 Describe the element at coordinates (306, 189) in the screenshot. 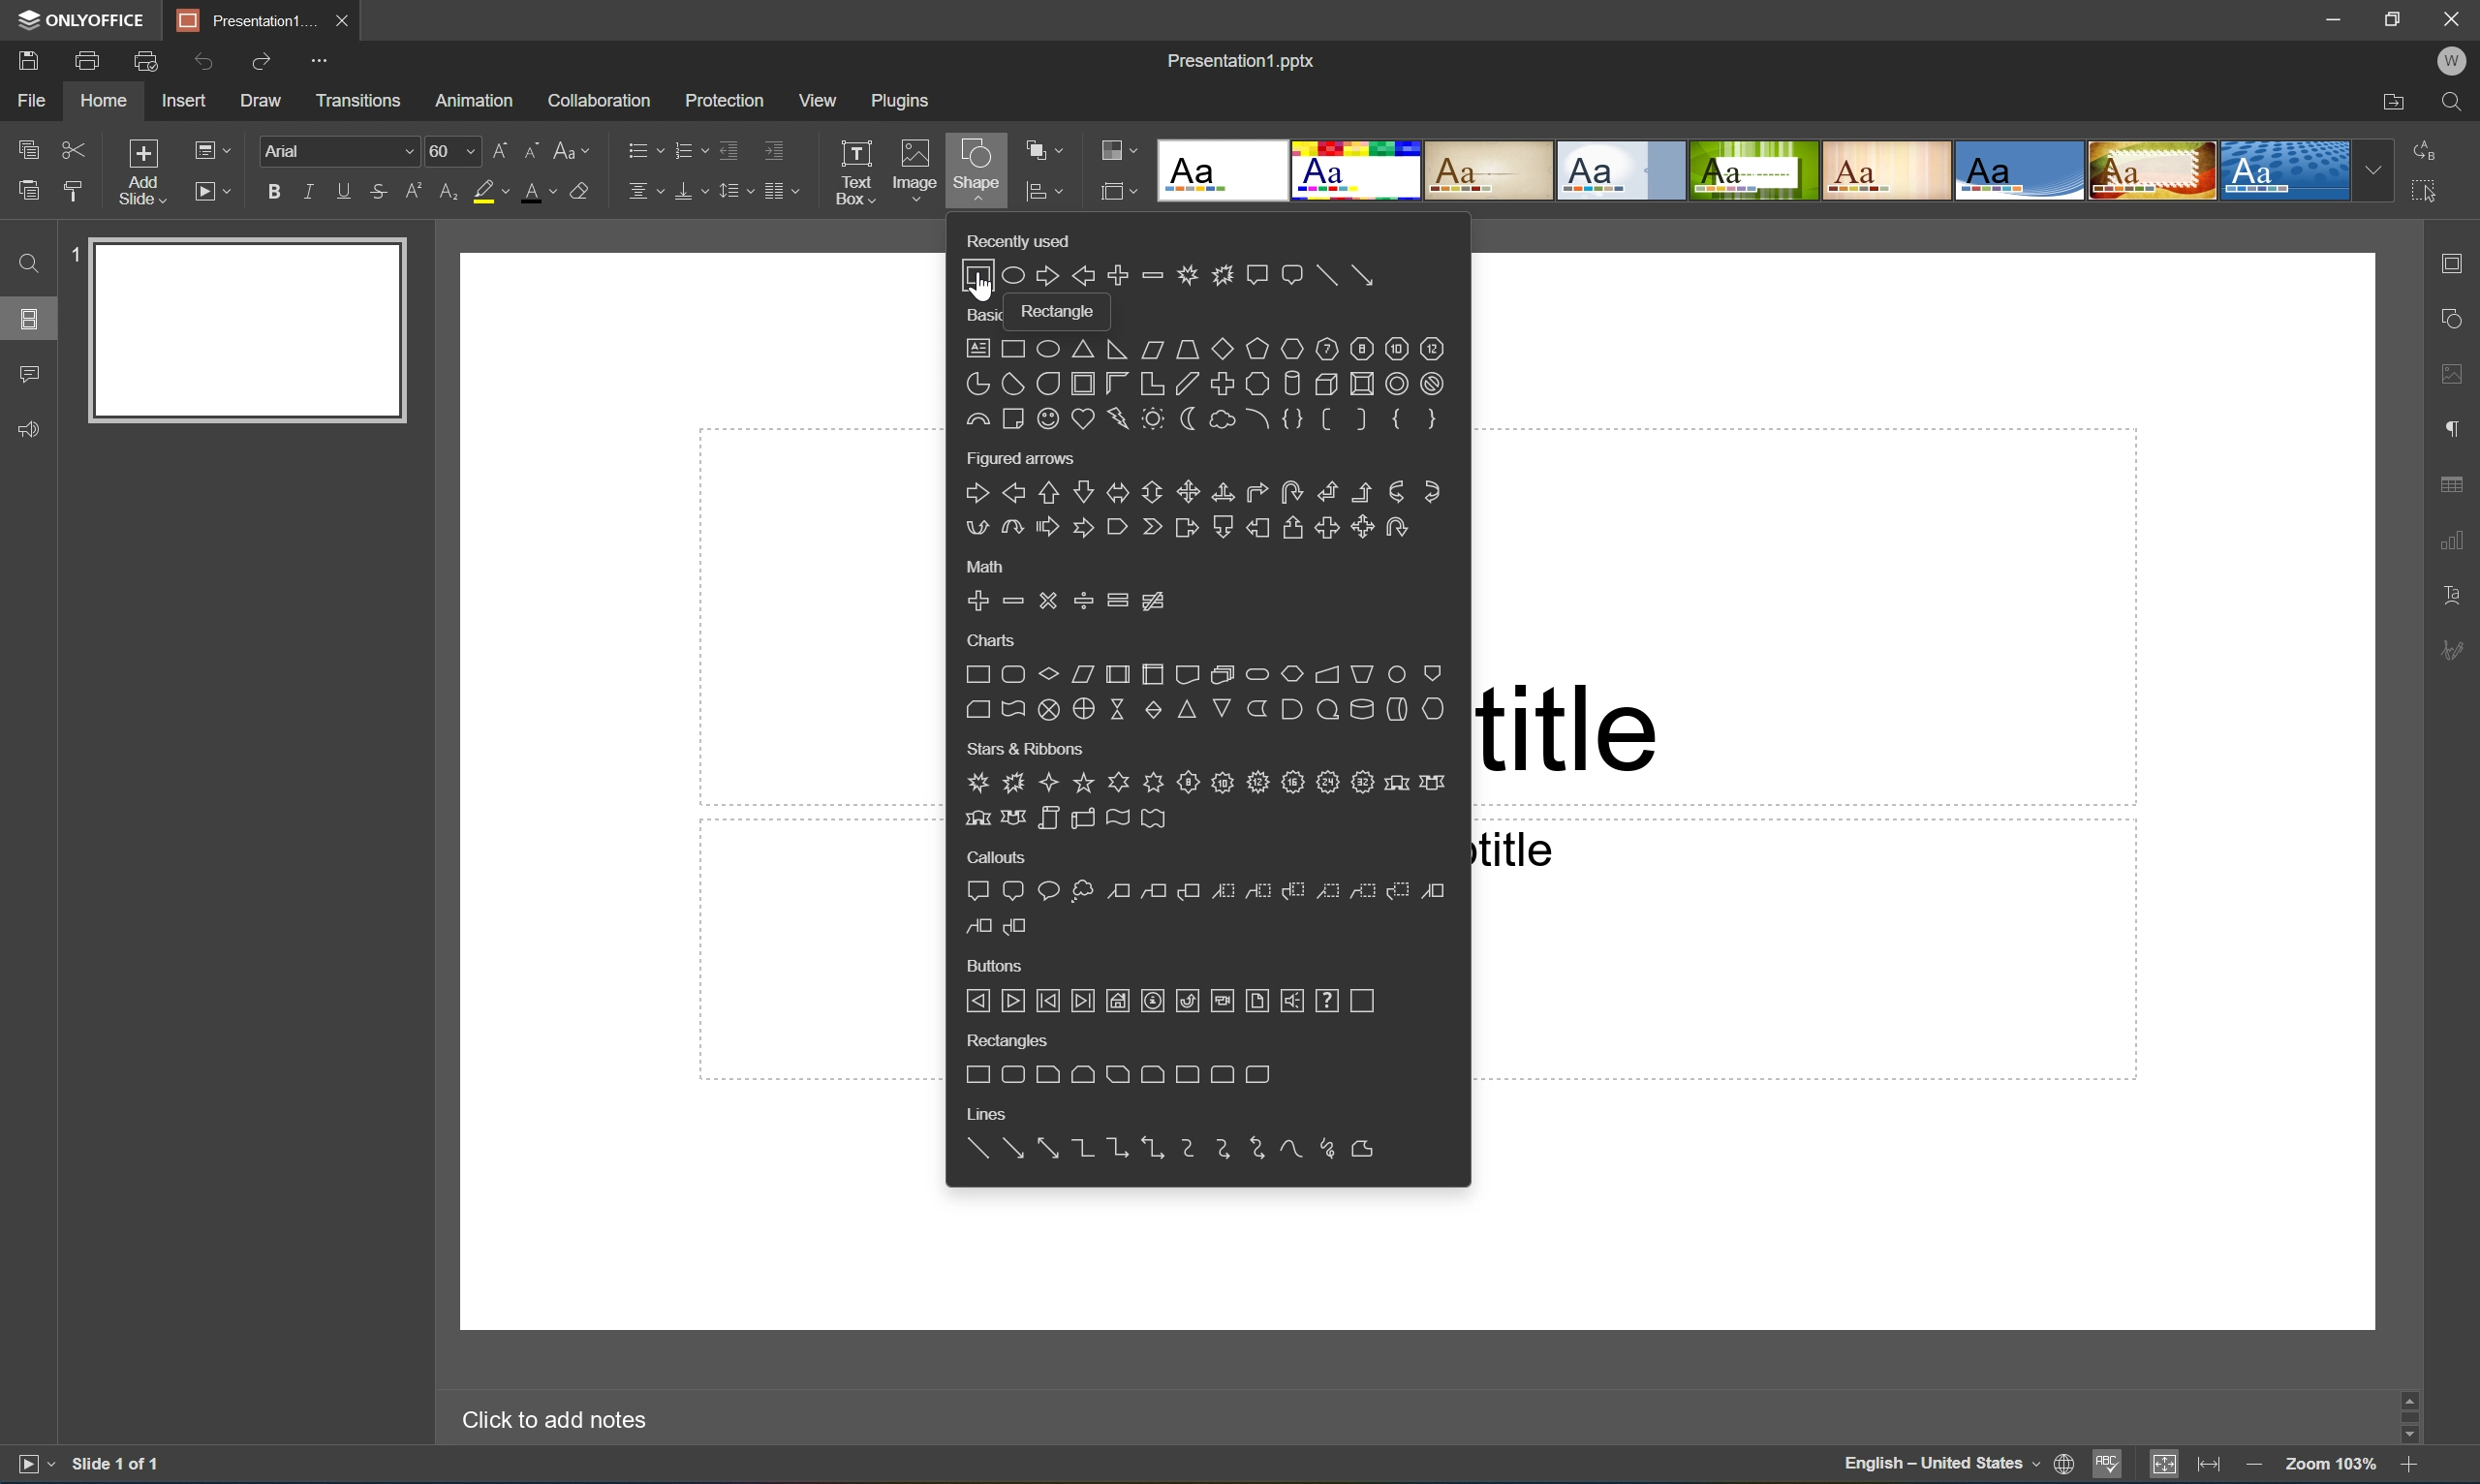

I see `Italic` at that location.